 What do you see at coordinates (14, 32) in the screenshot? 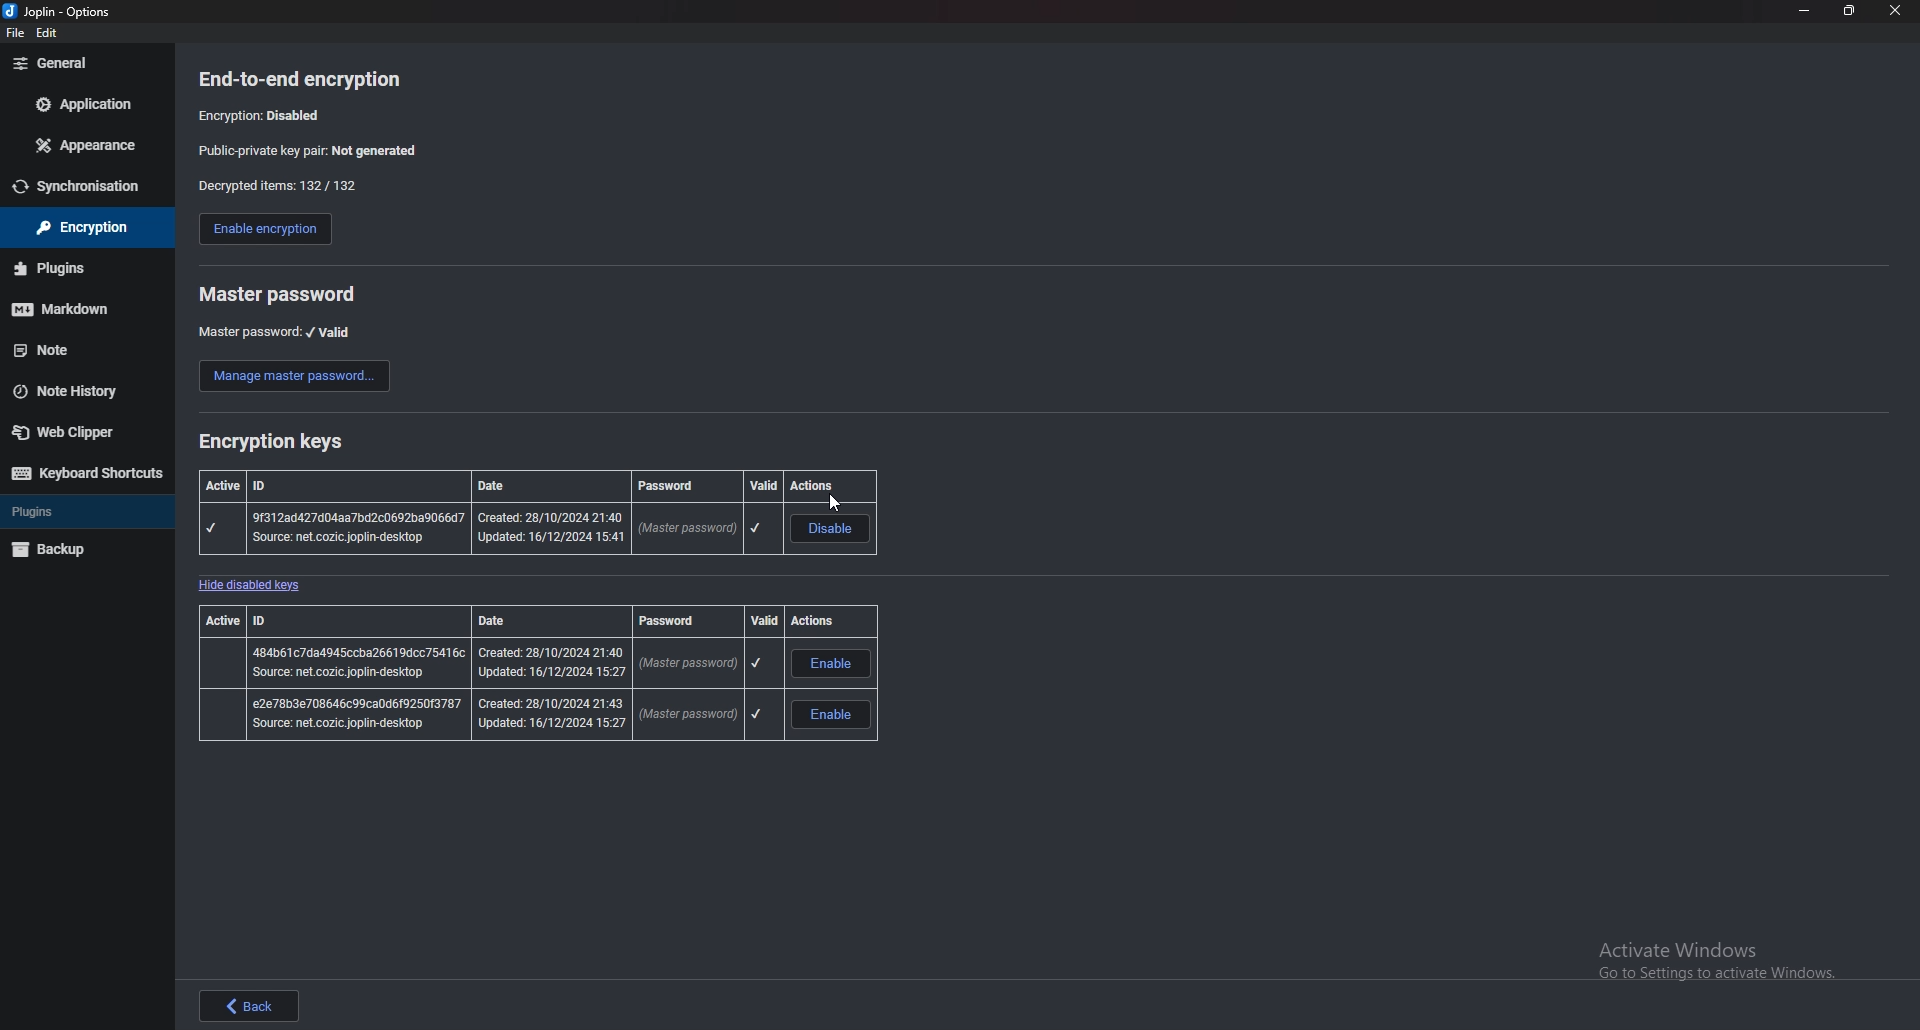
I see `file` at bounding box center [14, 32].